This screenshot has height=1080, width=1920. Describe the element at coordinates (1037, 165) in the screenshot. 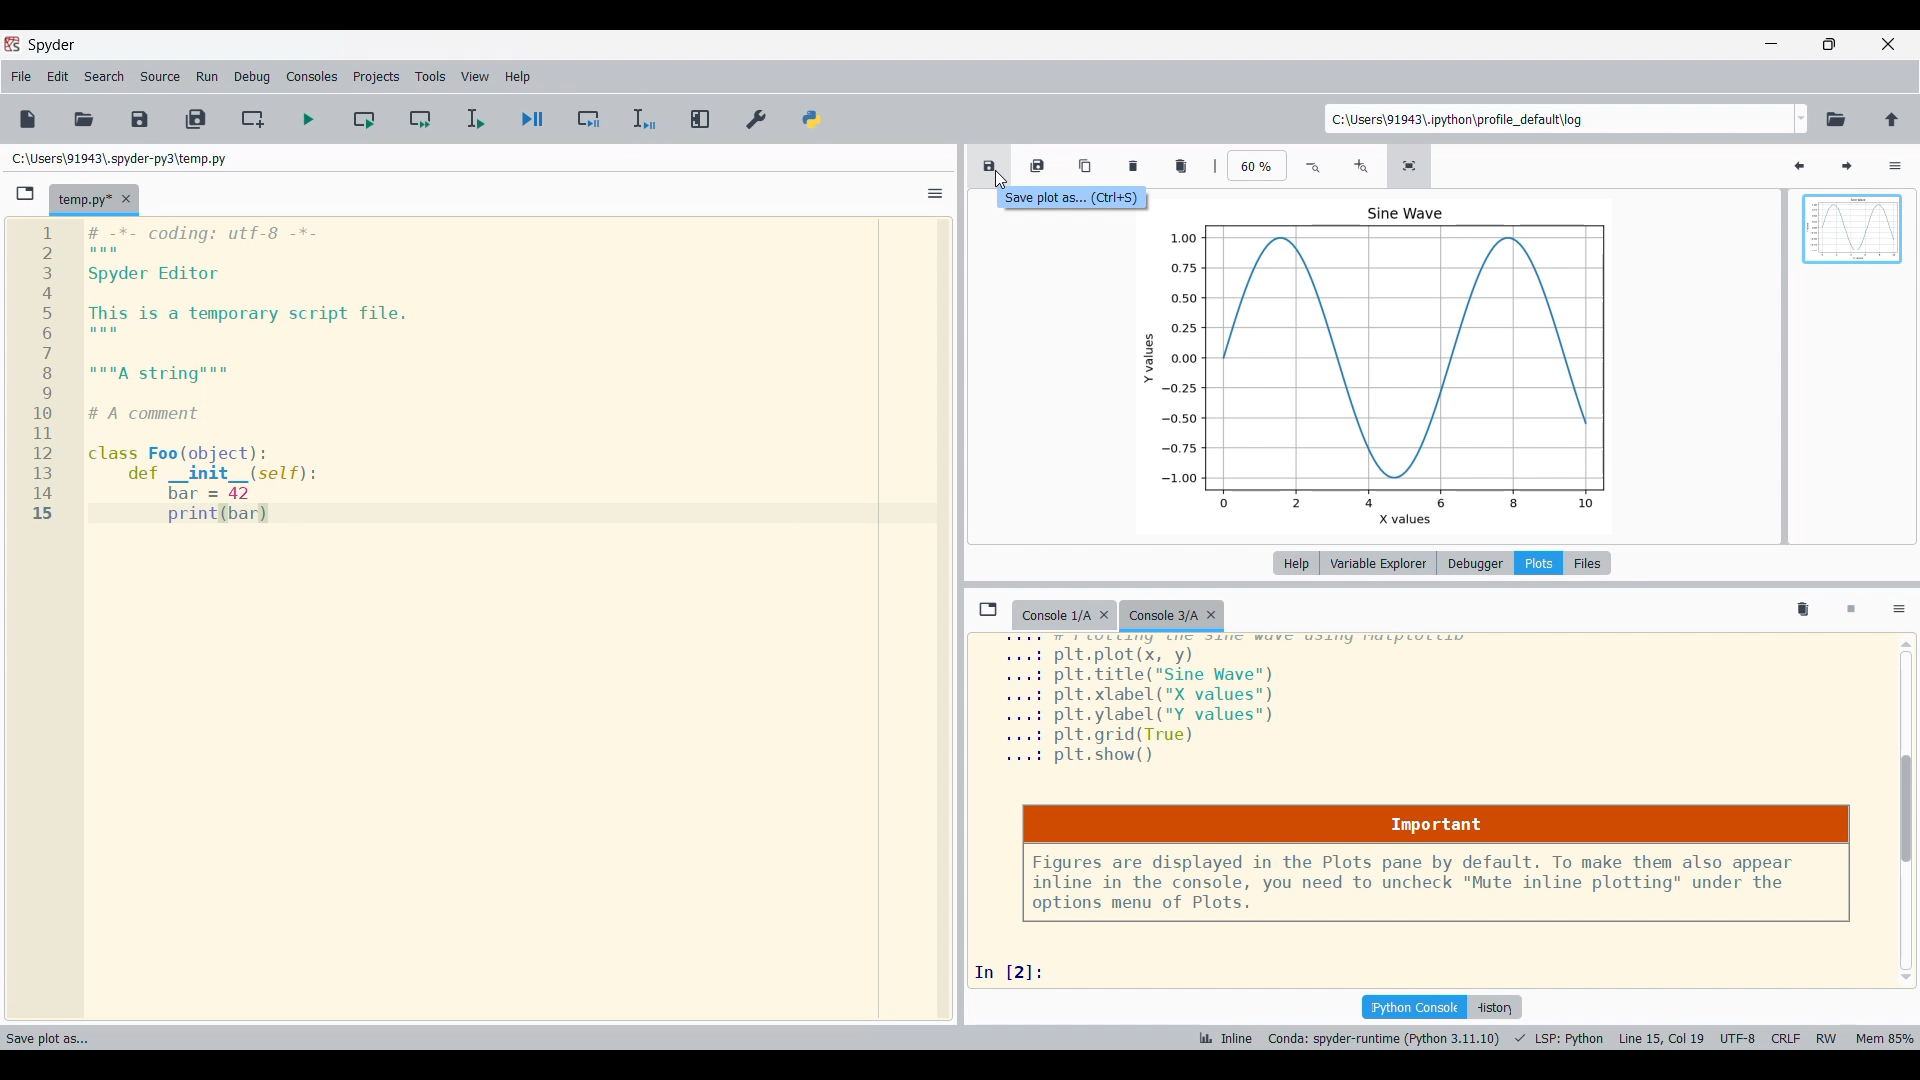

I see `Save all plots` at that location.